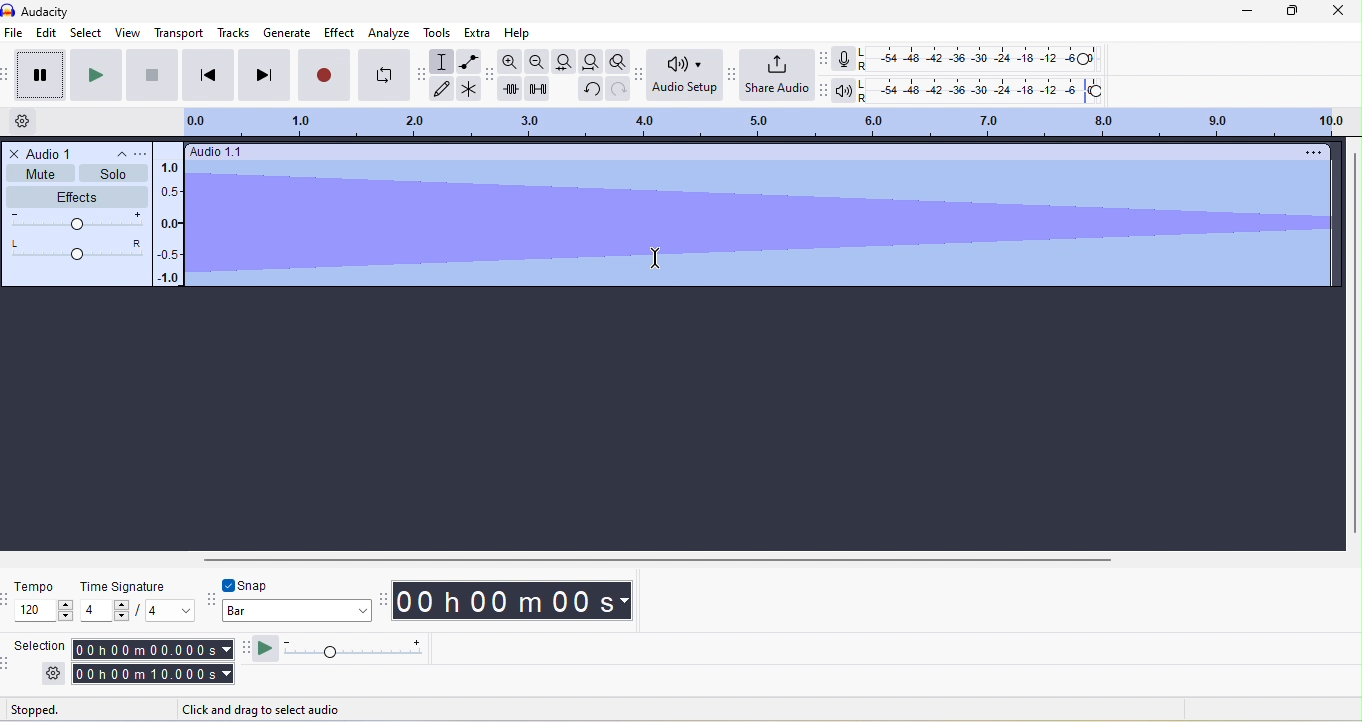  Describe the element at coordinates (41, 173) in the screenshot. I see `mute` at that location.